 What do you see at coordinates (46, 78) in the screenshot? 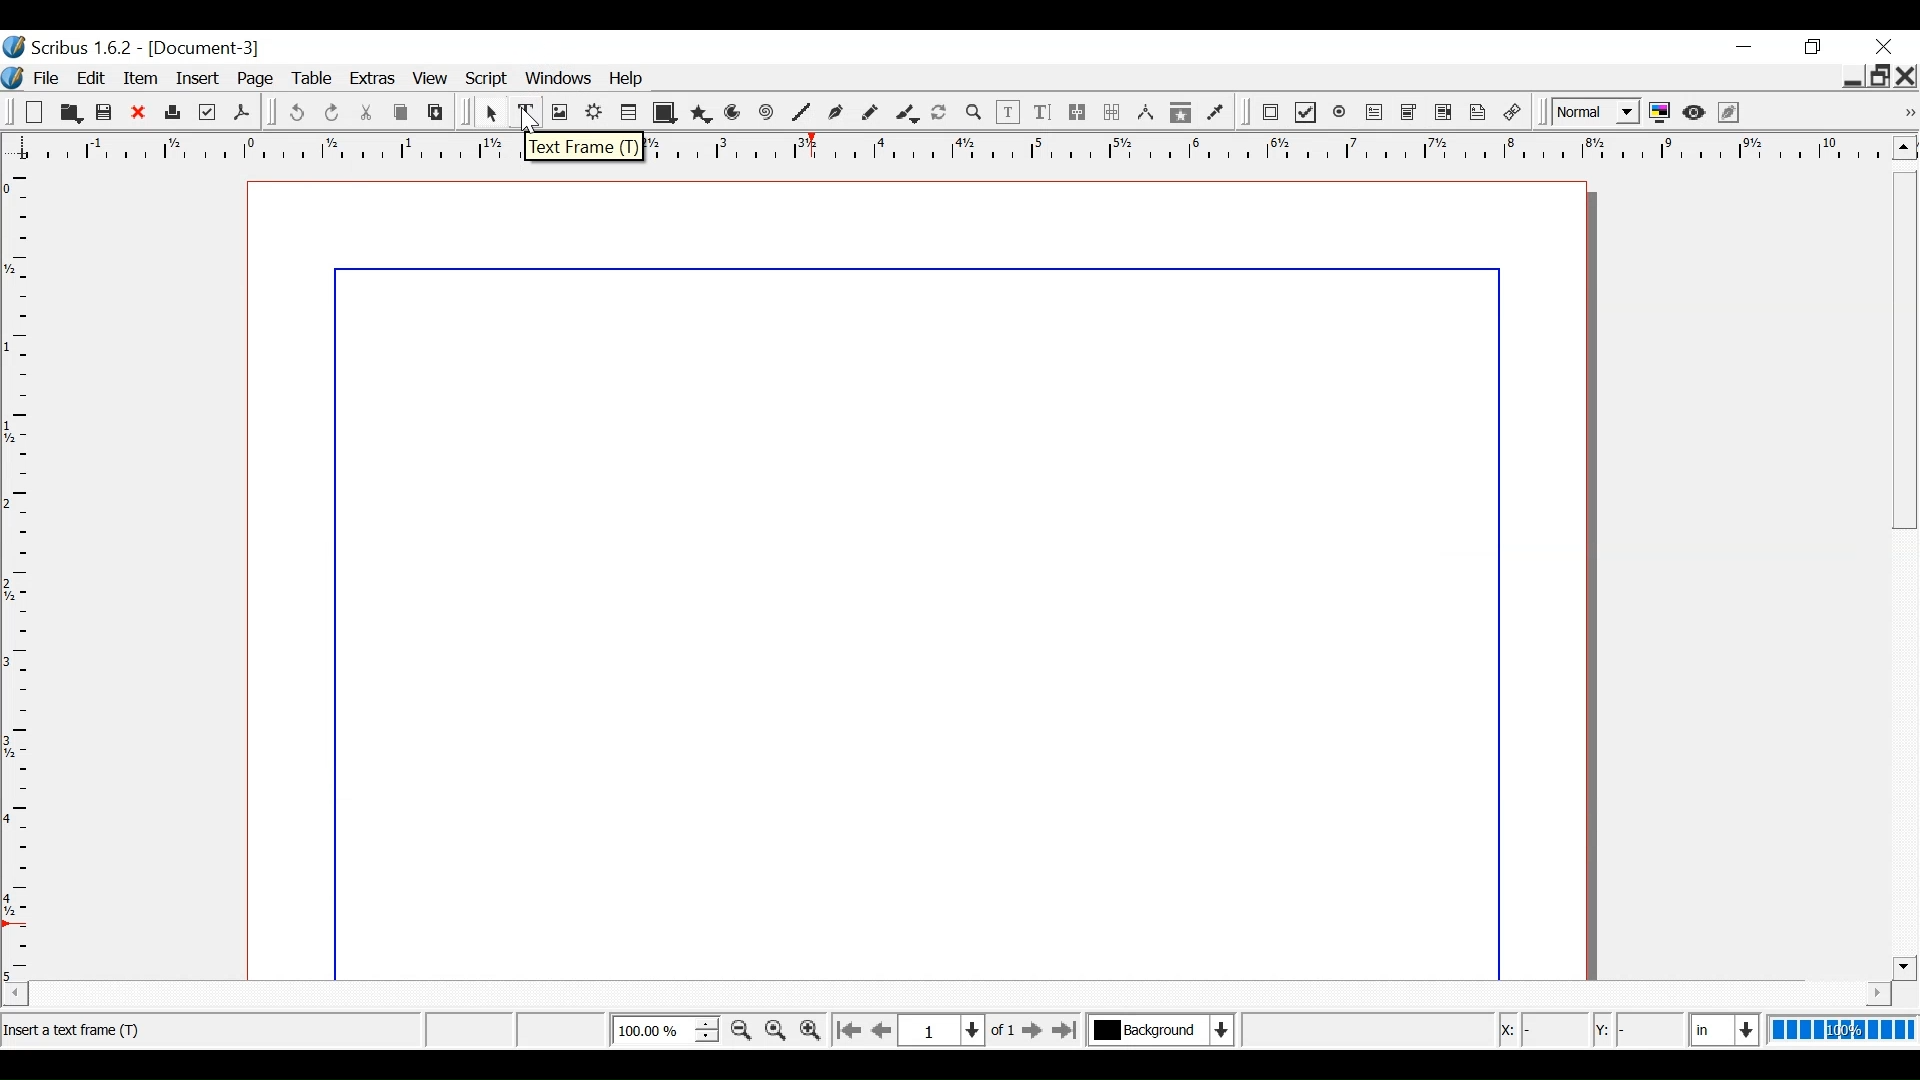
I see `File` at bounding box center [46, 78].